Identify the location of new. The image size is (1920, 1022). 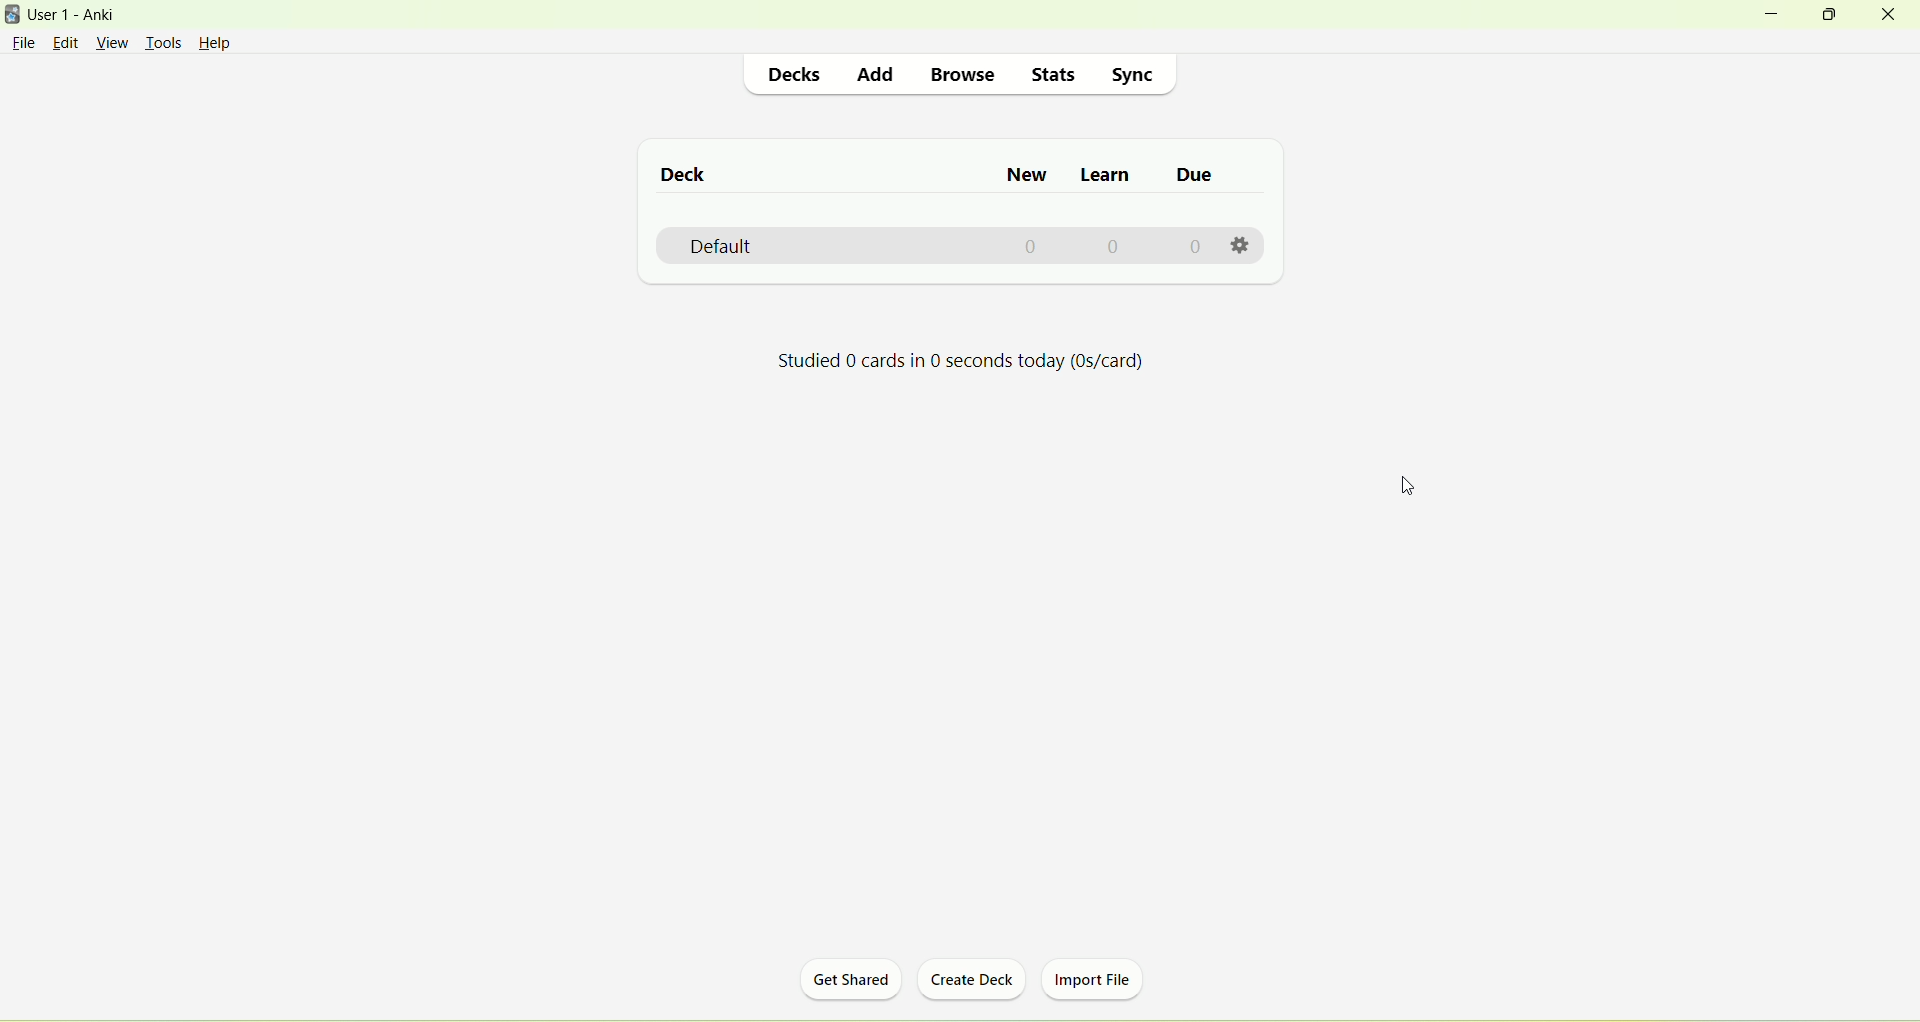
(1029, 173).